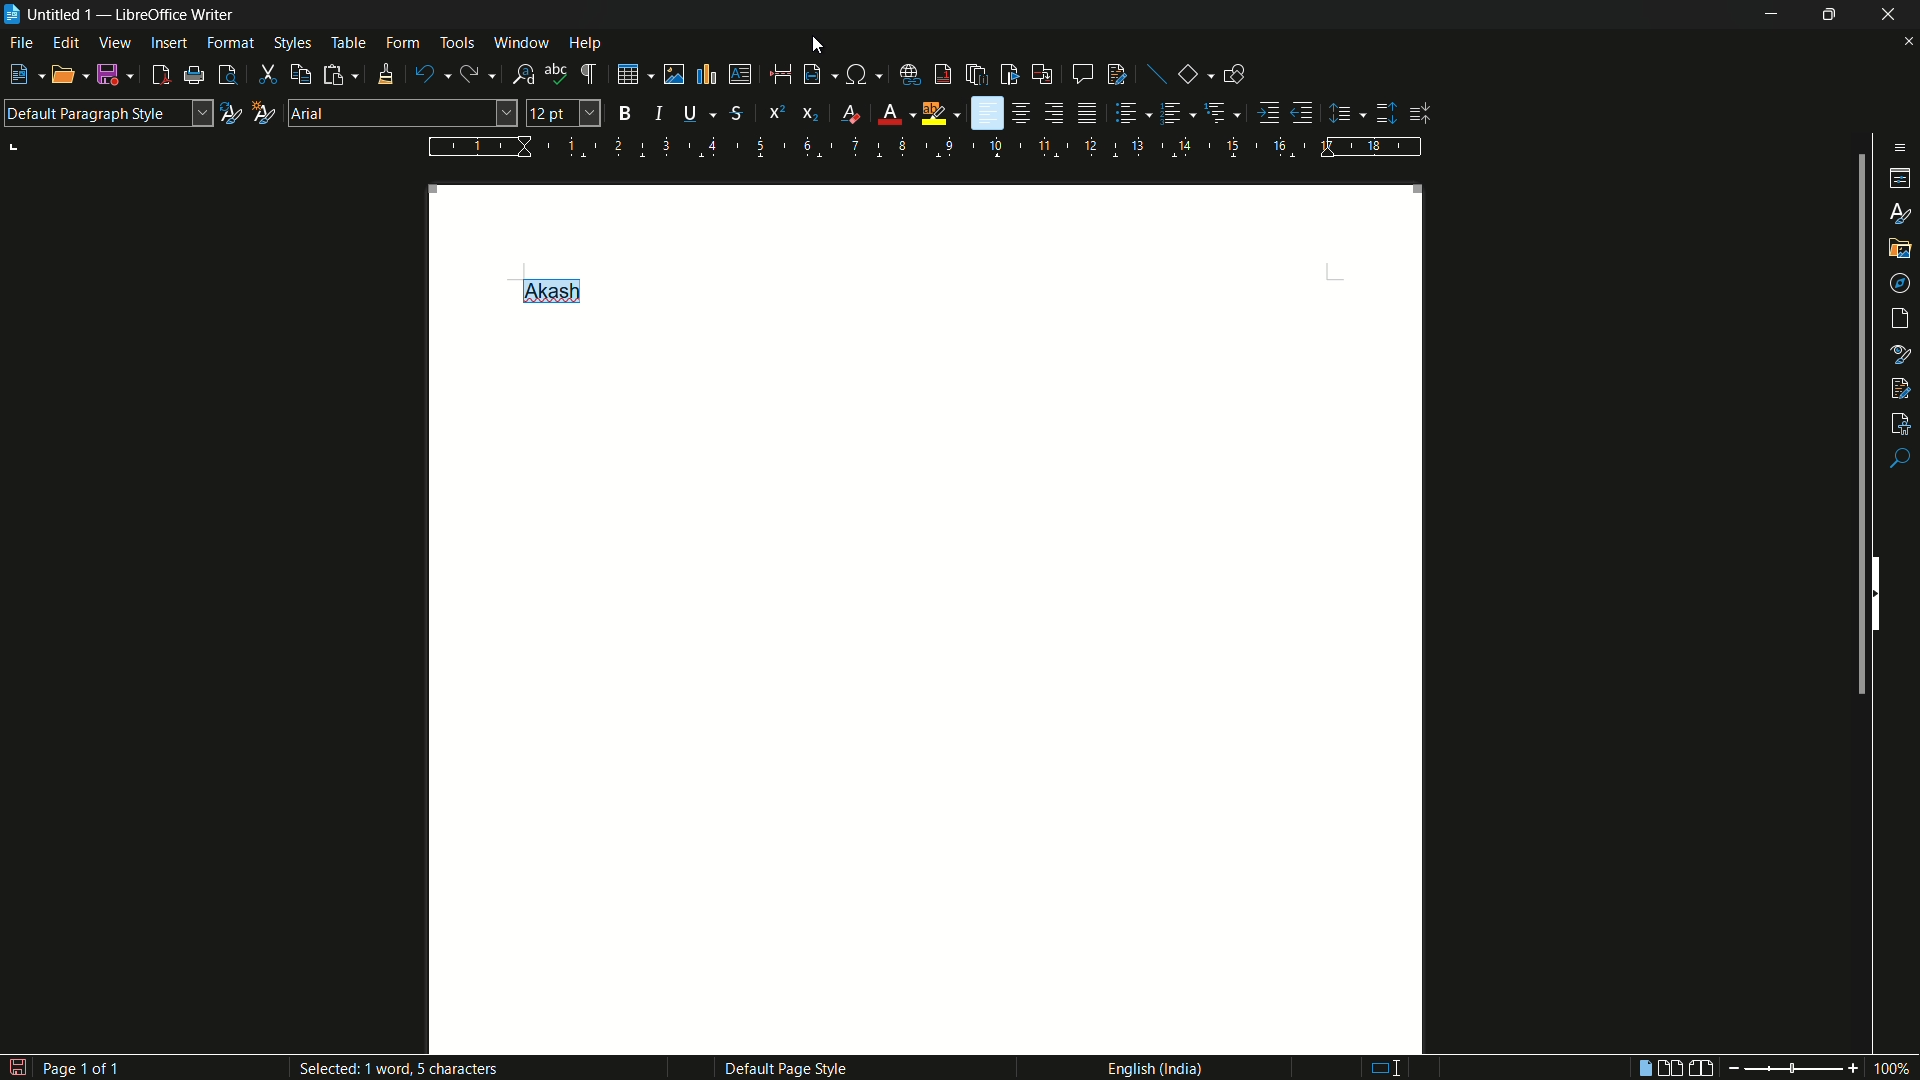  I want to click on insert end note, so click(979, 76).